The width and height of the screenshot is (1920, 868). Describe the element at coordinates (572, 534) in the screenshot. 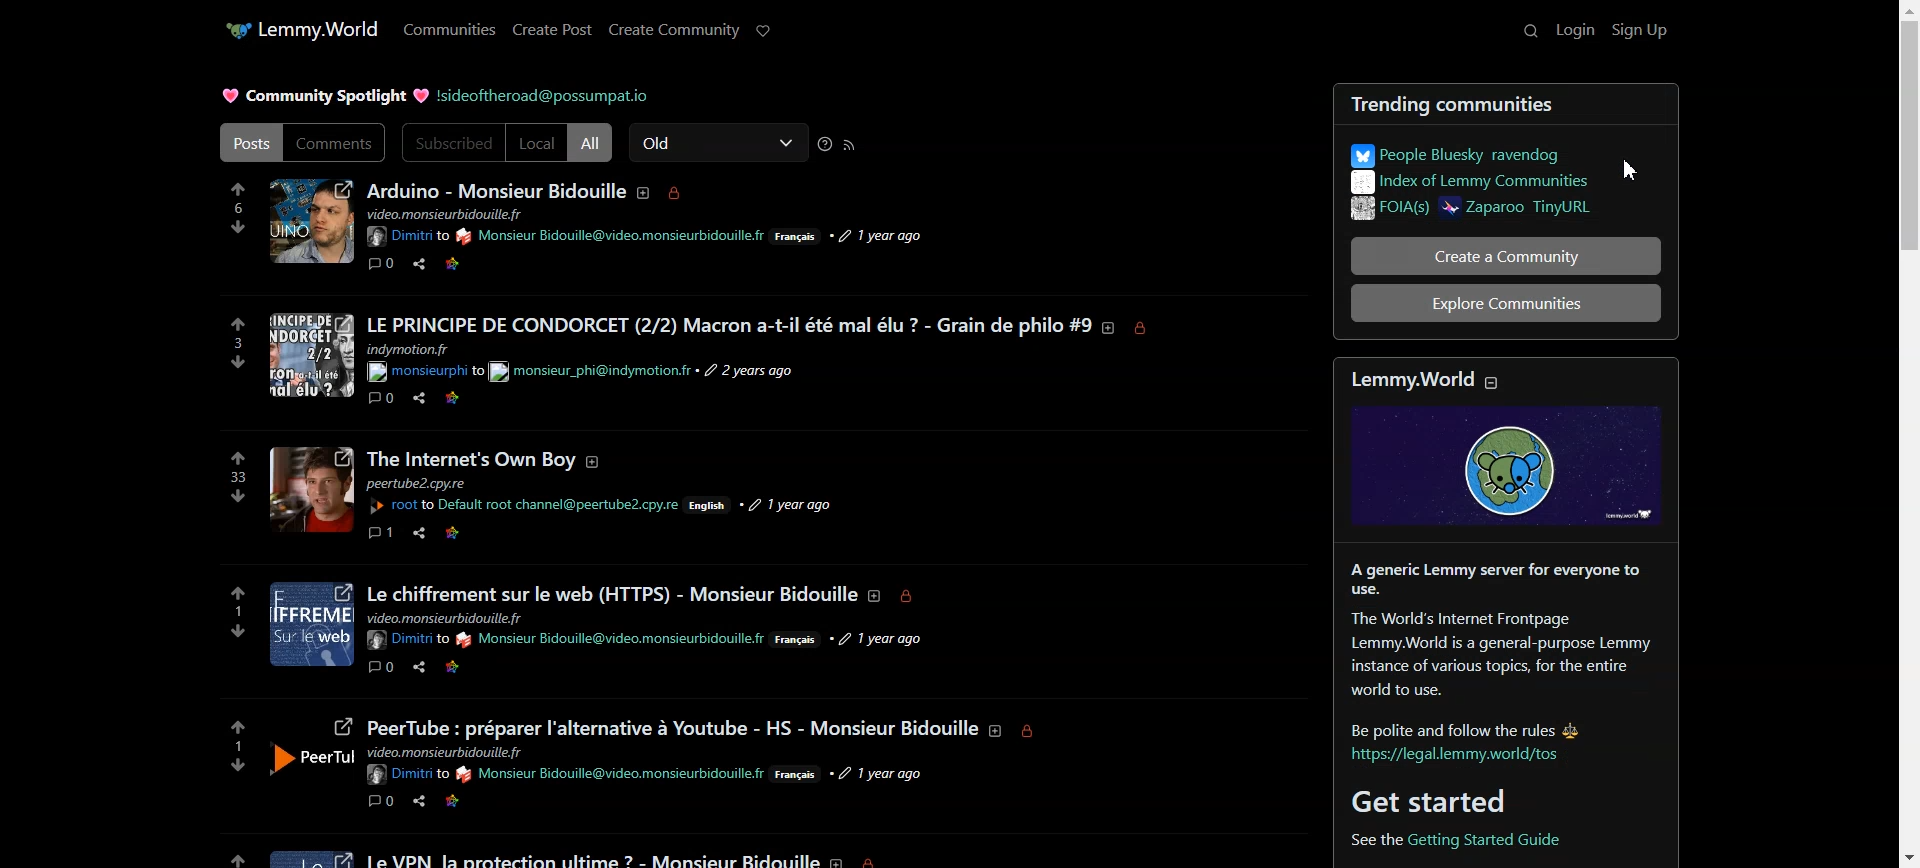

I see `more` at that location.